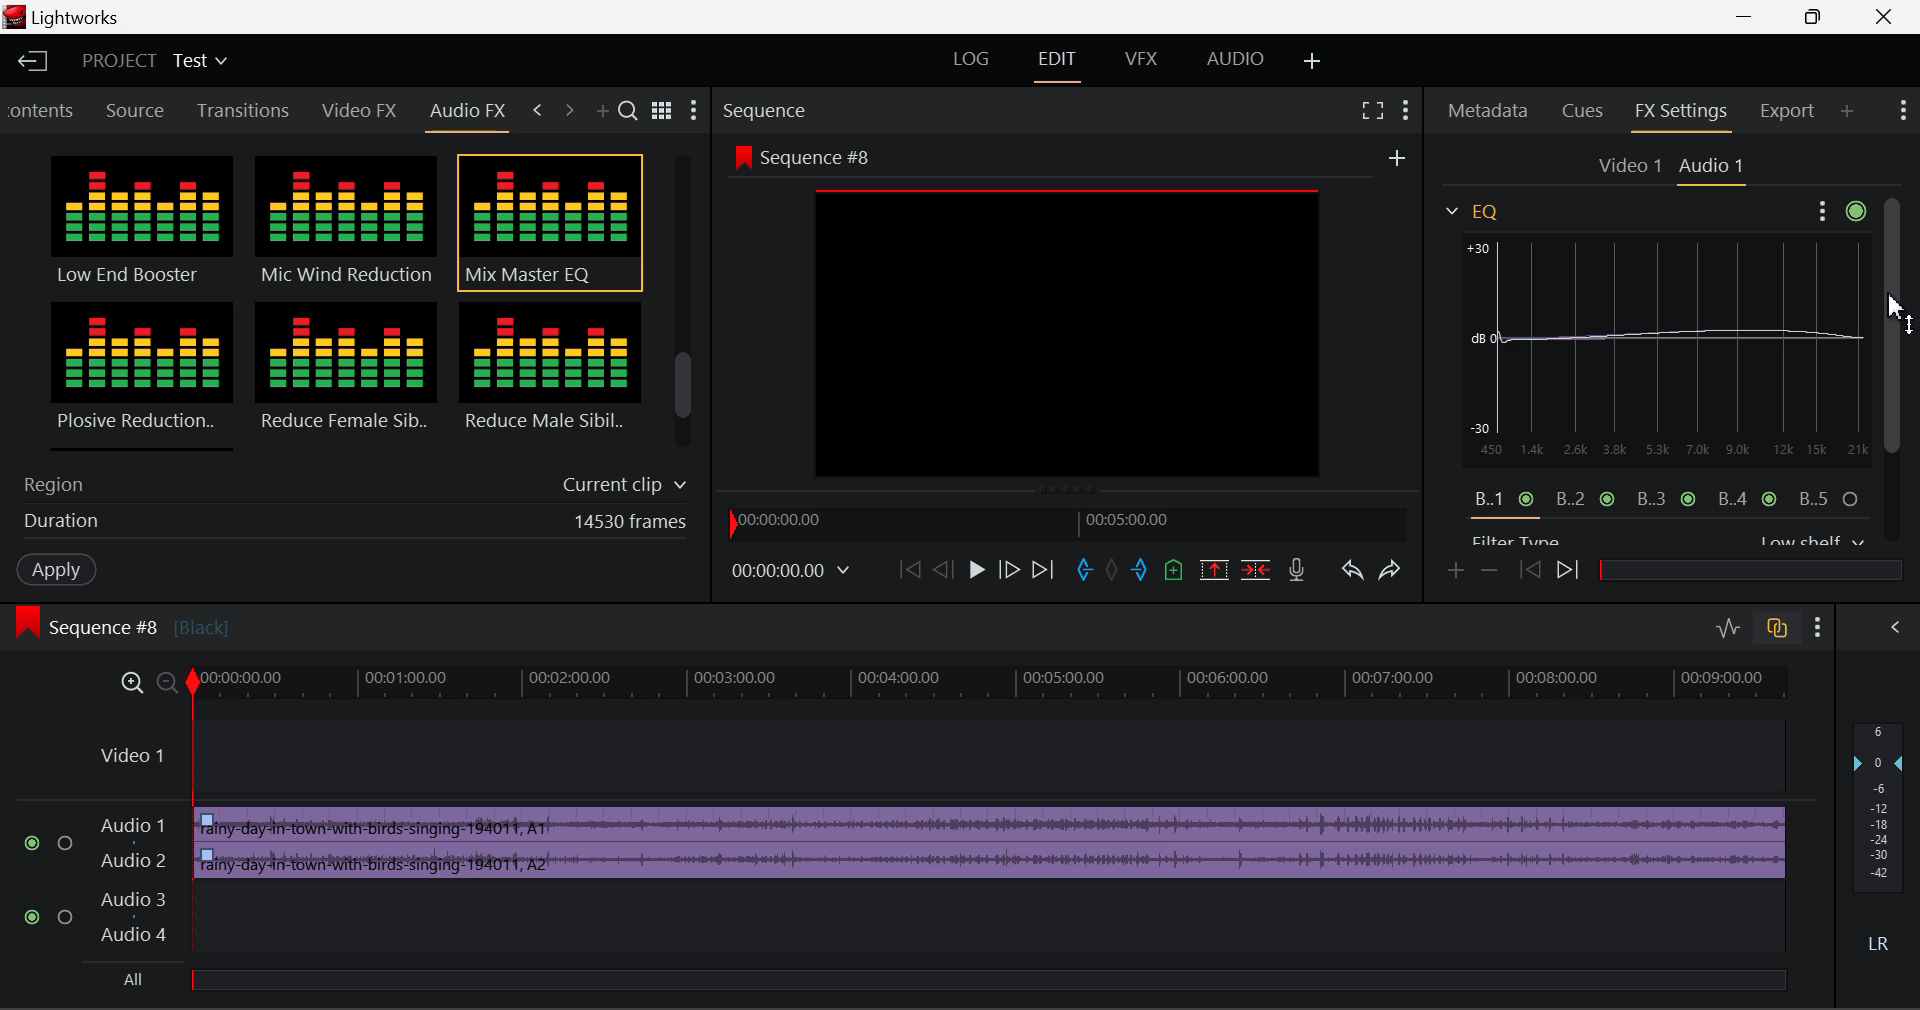 The width and height of the screenshot is (1920, 1010). What do you see at coordinates (347, 223) in the screenshot?
I see `Mic Wind Reduction` at bounding box center [347, 223].